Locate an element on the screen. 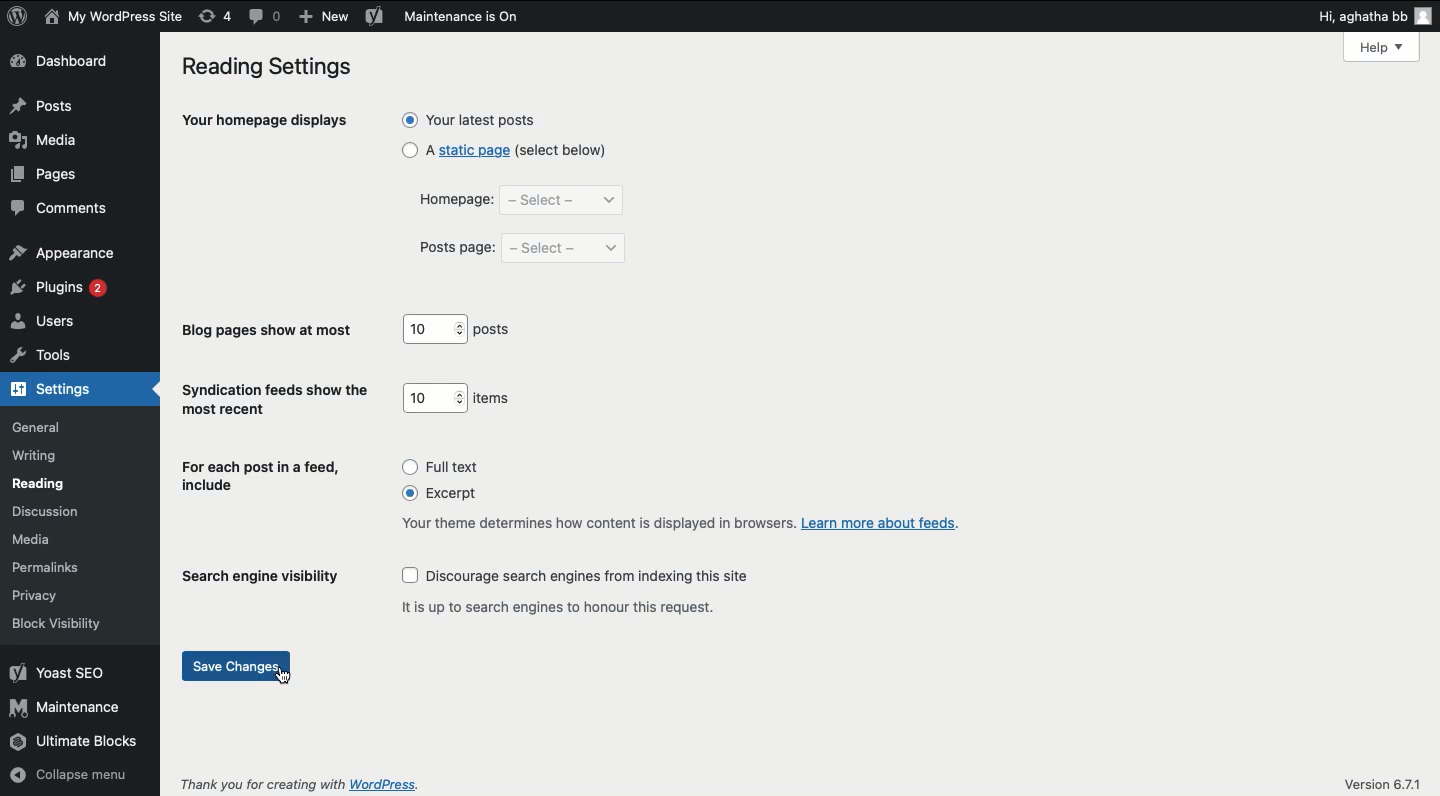 The width and height of the screenshot is (1440, 796). ultimate blocks is located at coordinates (76, 740).